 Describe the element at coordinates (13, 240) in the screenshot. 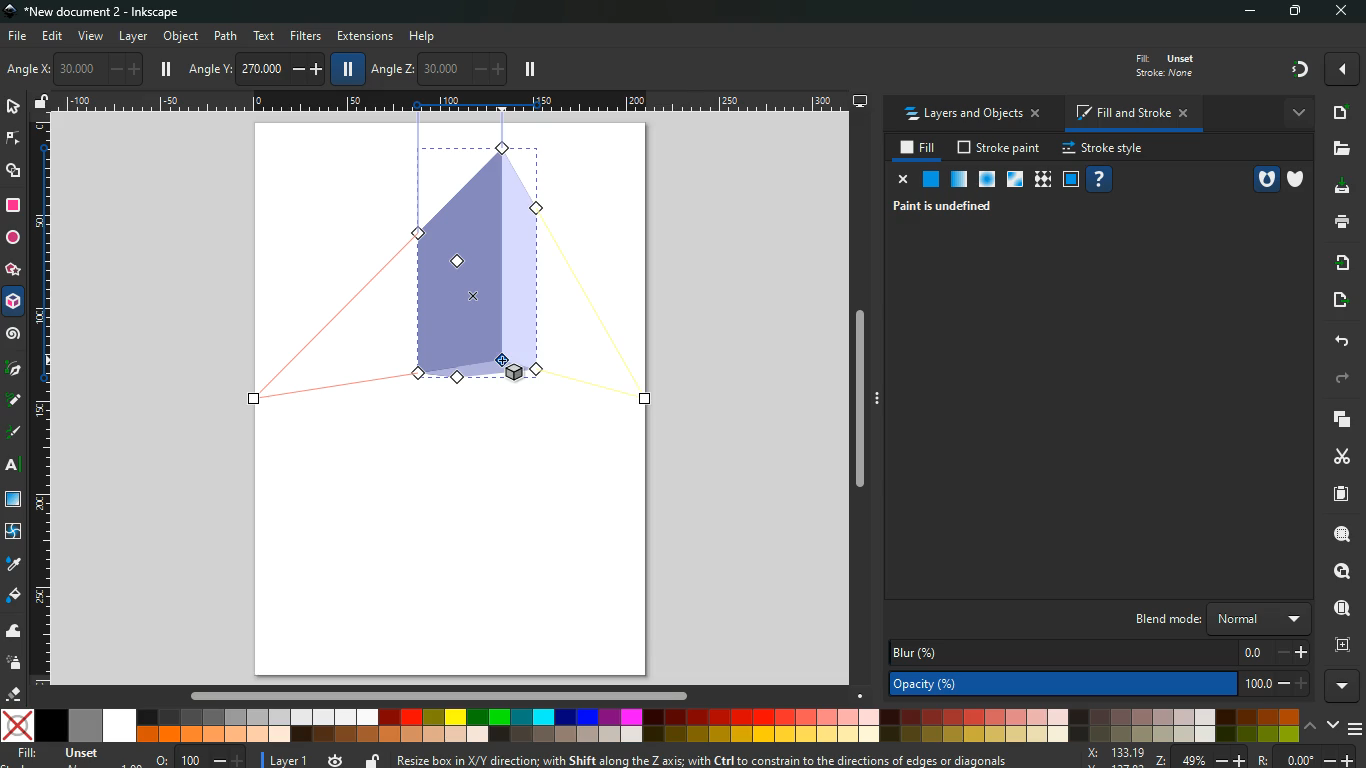

I see `circle` at that location.